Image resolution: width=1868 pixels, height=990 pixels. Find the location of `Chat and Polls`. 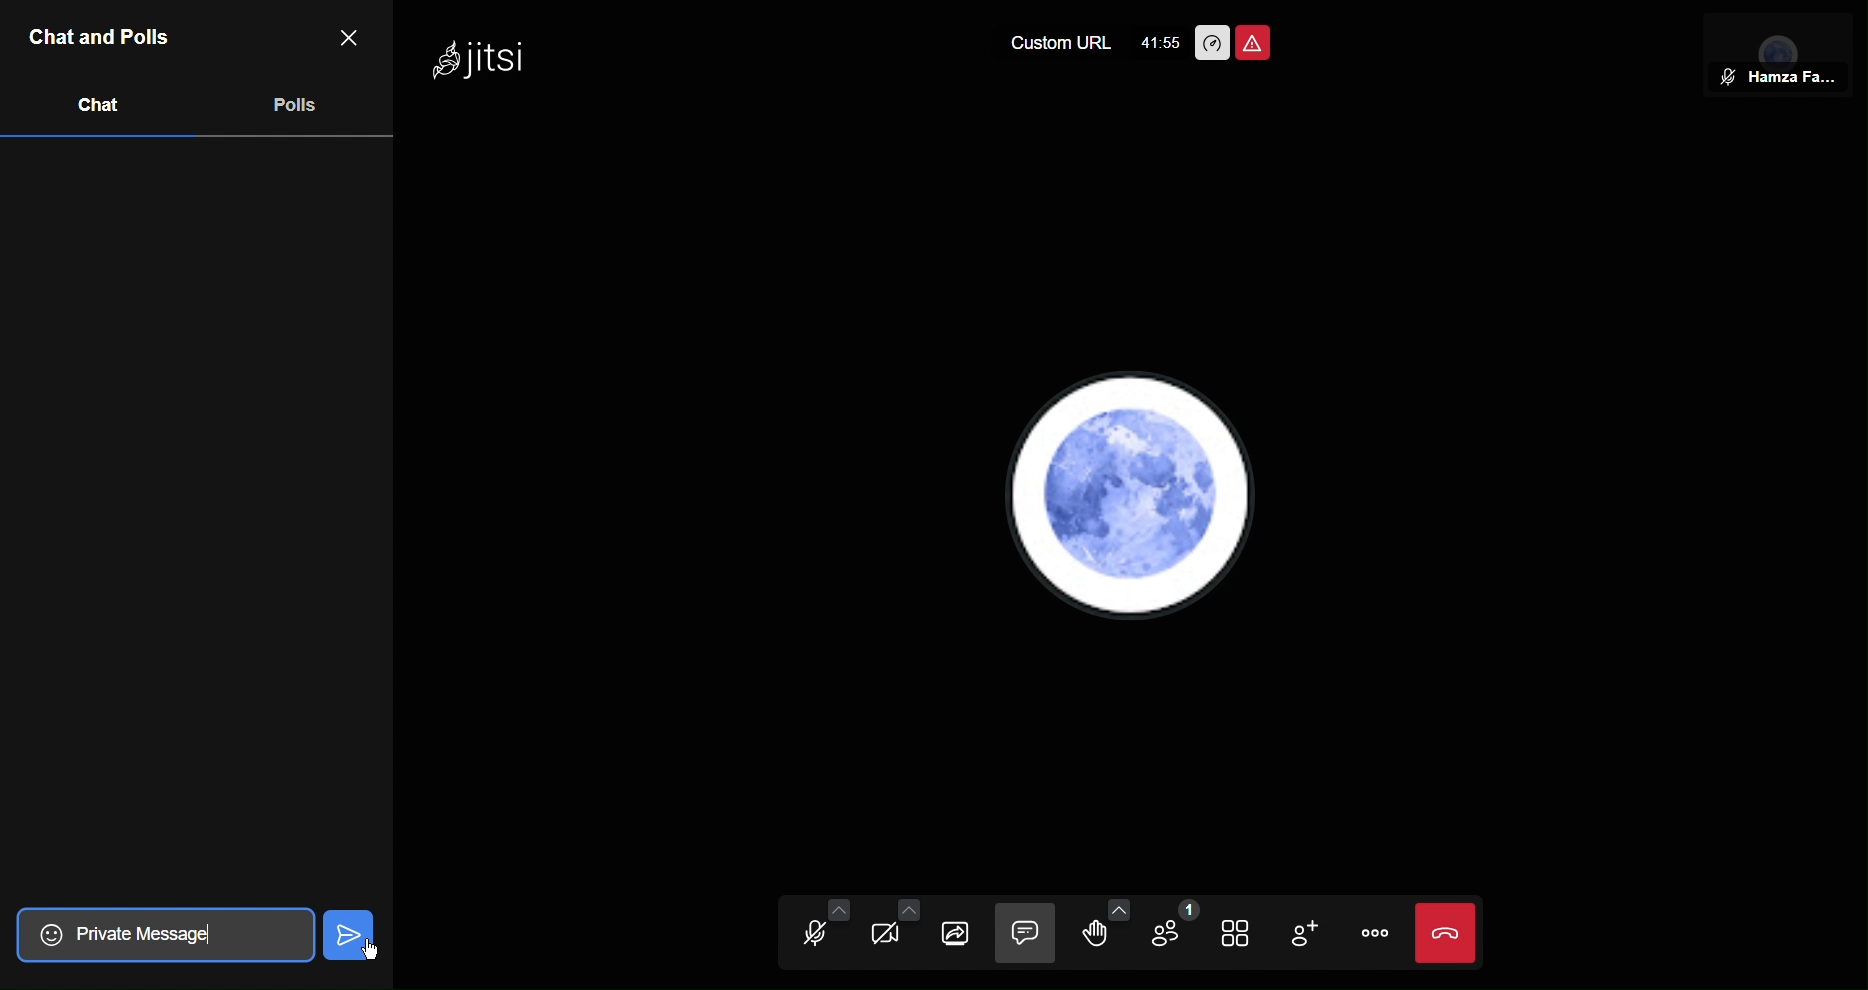

Chat and Polls is located at coordinates (100, 40).